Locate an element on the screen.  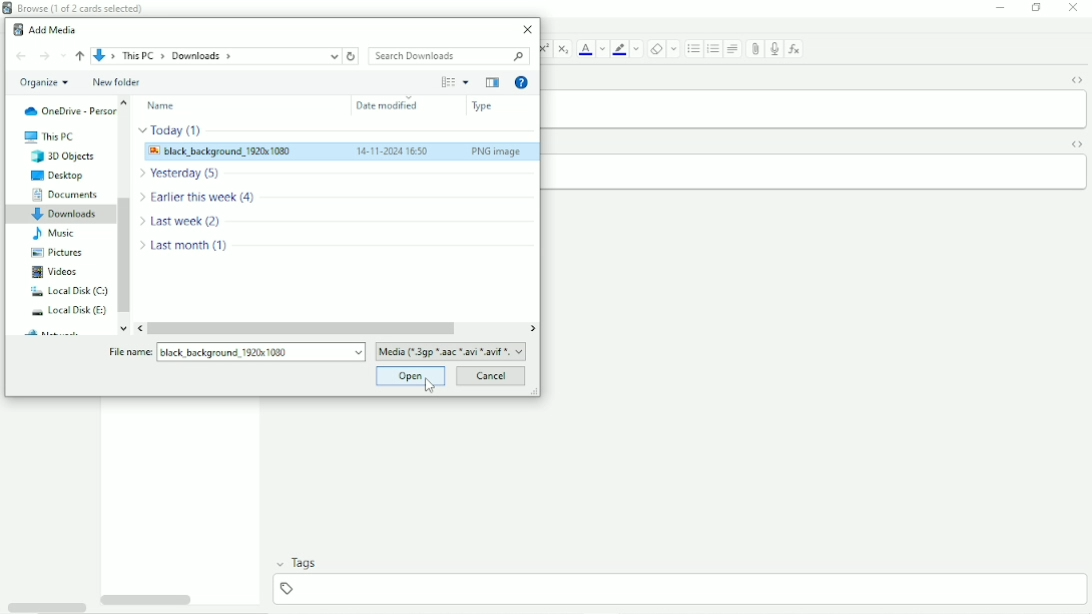
Vertical scrollbar is located at coordinates (124, 257).